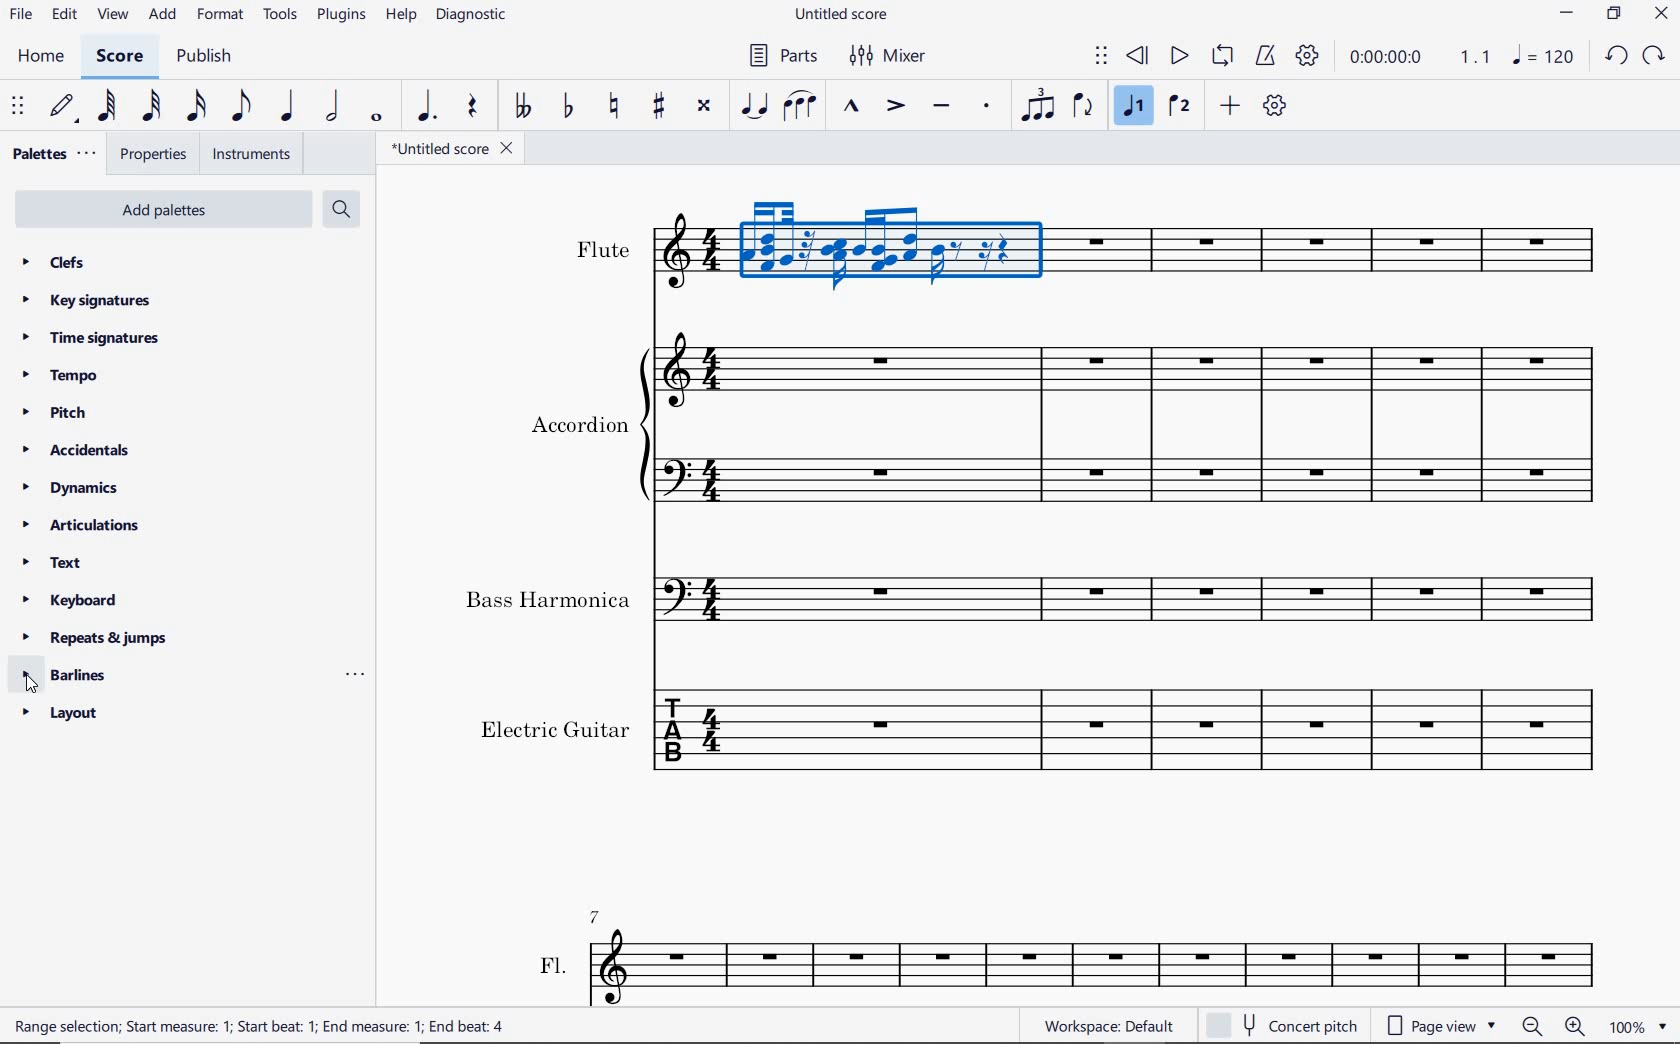 The width and height of the screenshot is (1680, 1044). What do you see at coordinates (95, 638) in the screenshot?
I see `repeats & jumps` at bounding box center [95, 638].